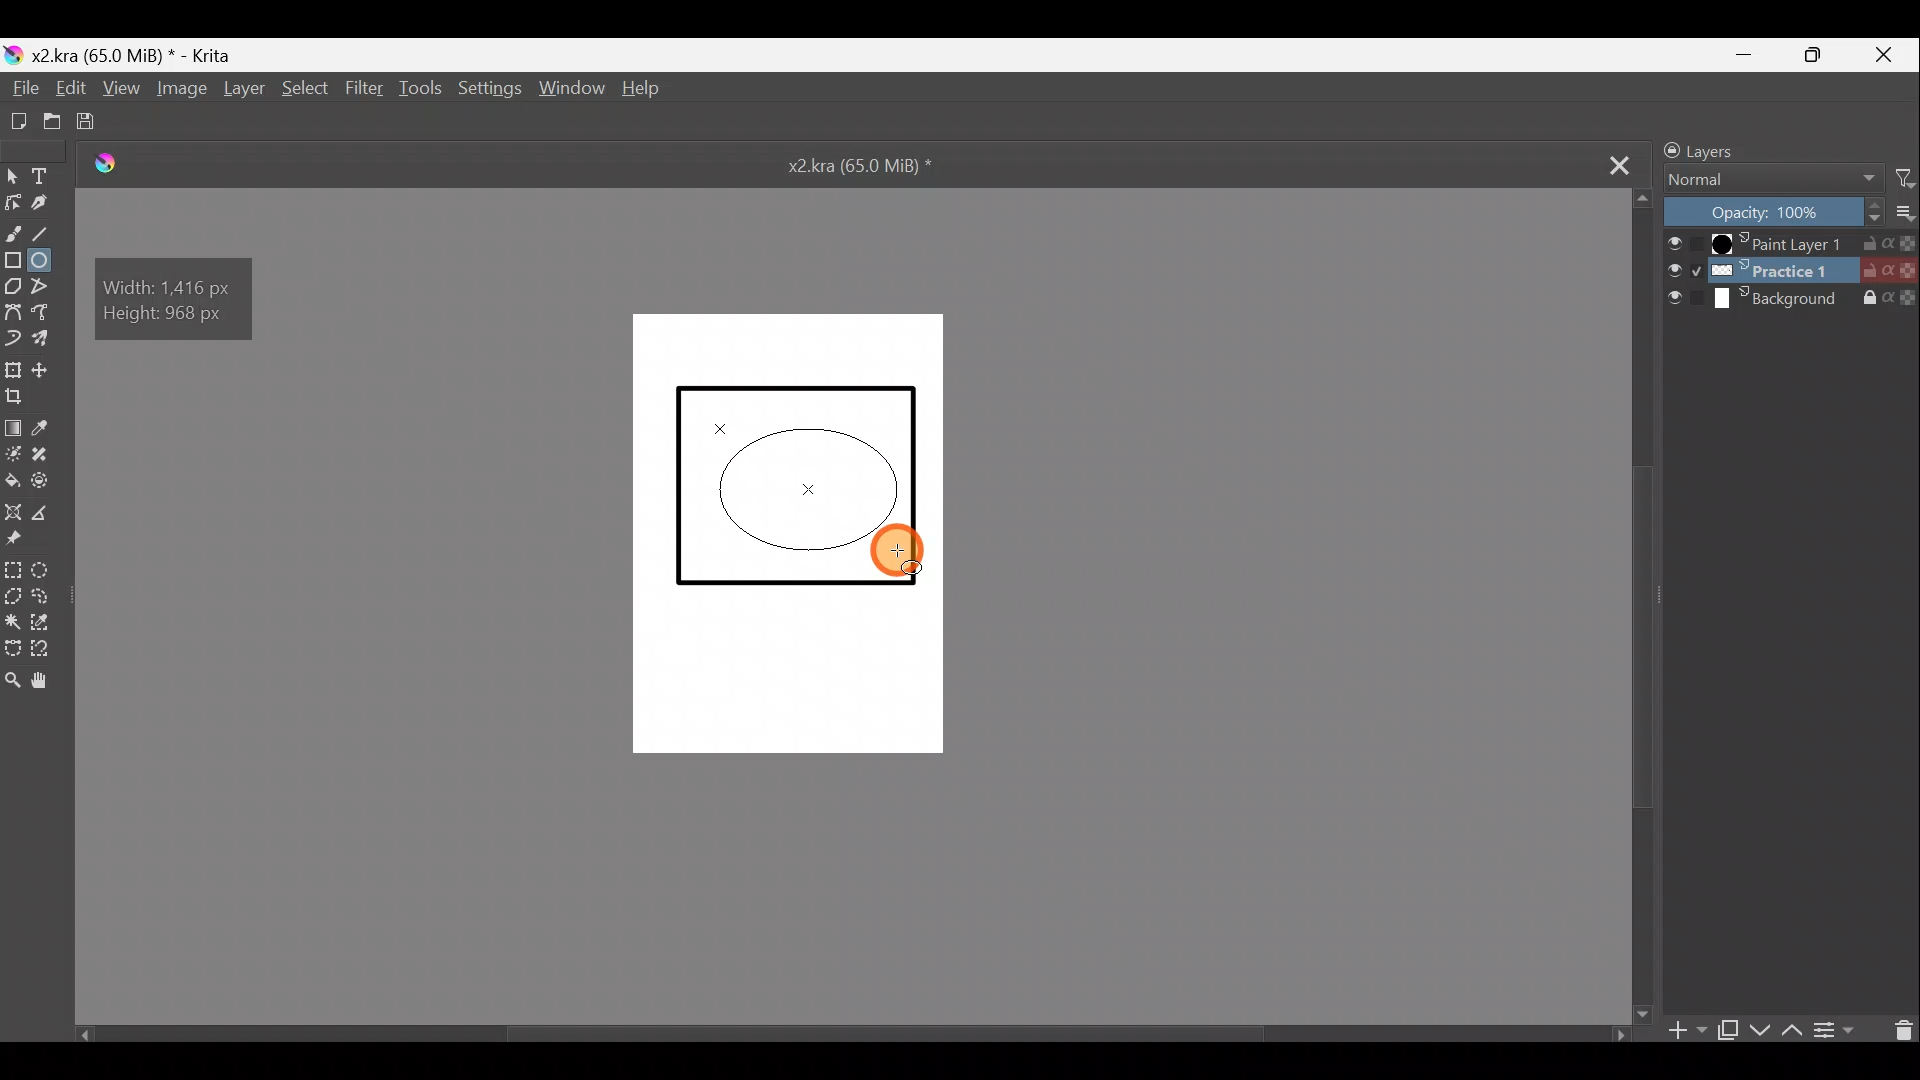 This screenshot has width=1920, height=1080. What do you see at coordinates (49, 231) in the screenshot?
I see `Line tool` at bounding box center [49, 231].